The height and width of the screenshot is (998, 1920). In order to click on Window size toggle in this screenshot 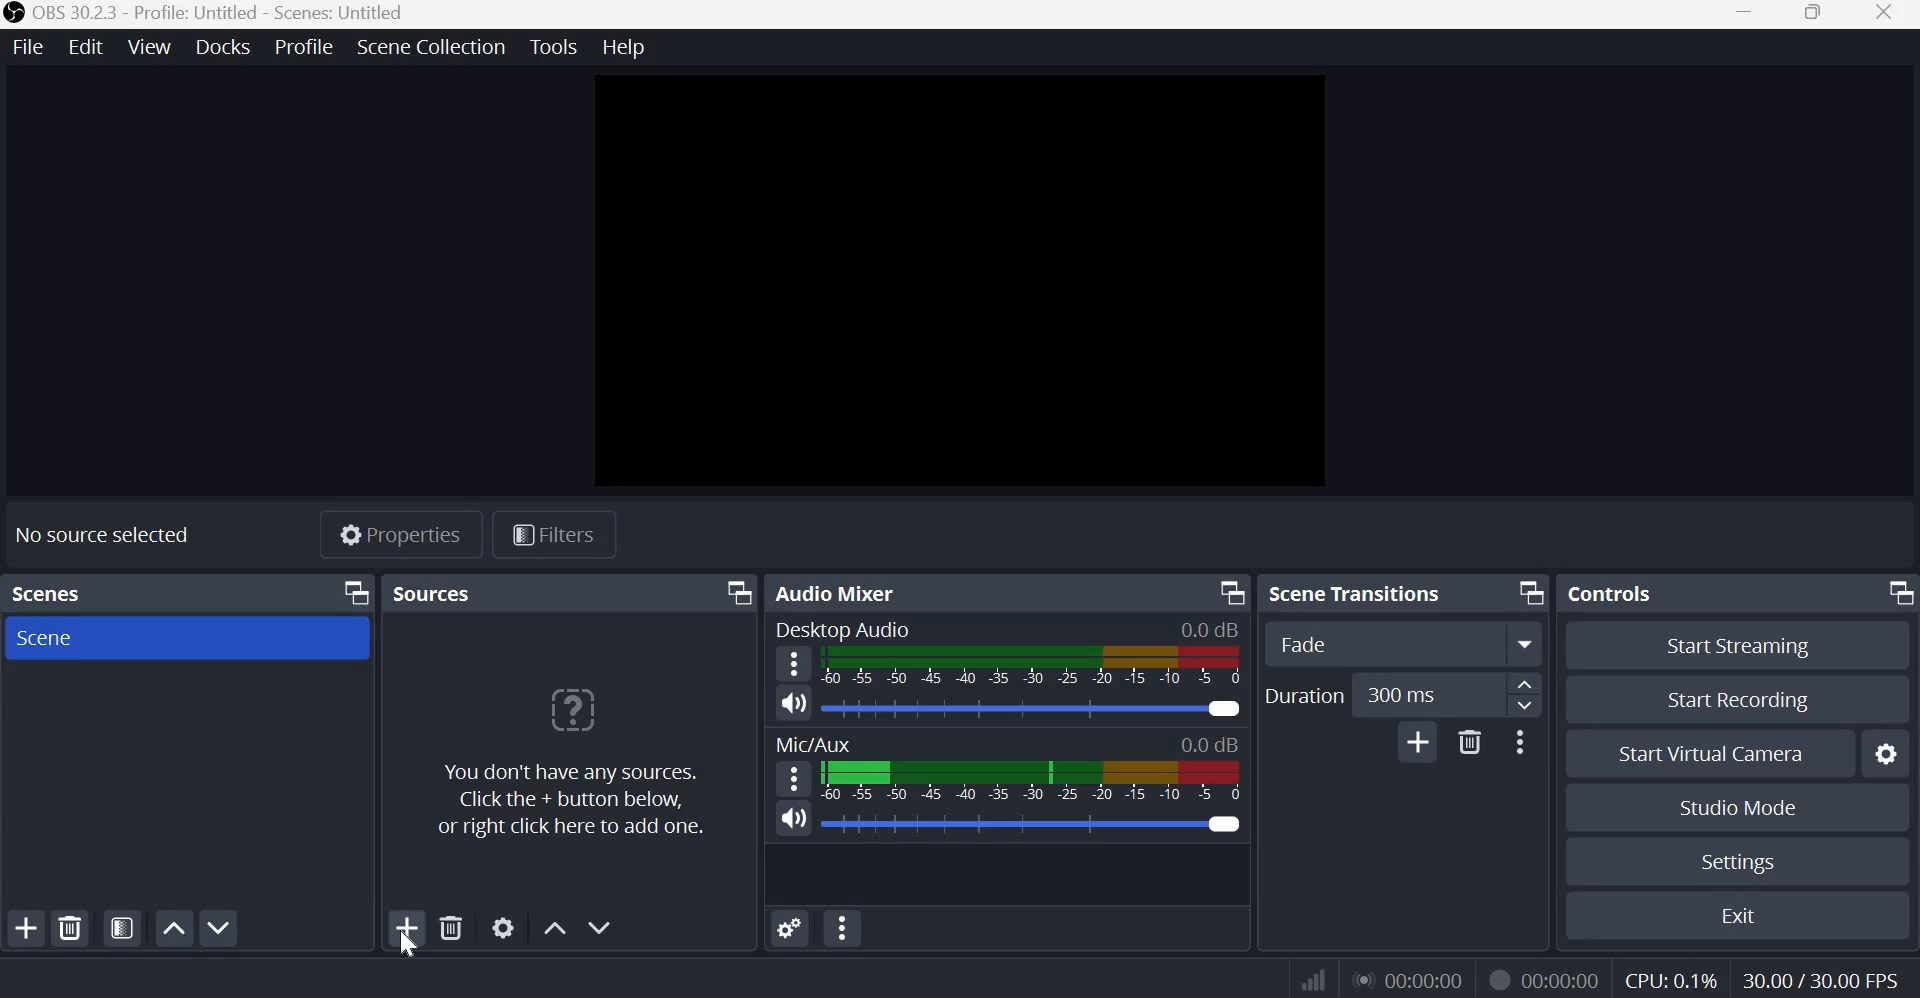, I will do `click(1815, 14)`.